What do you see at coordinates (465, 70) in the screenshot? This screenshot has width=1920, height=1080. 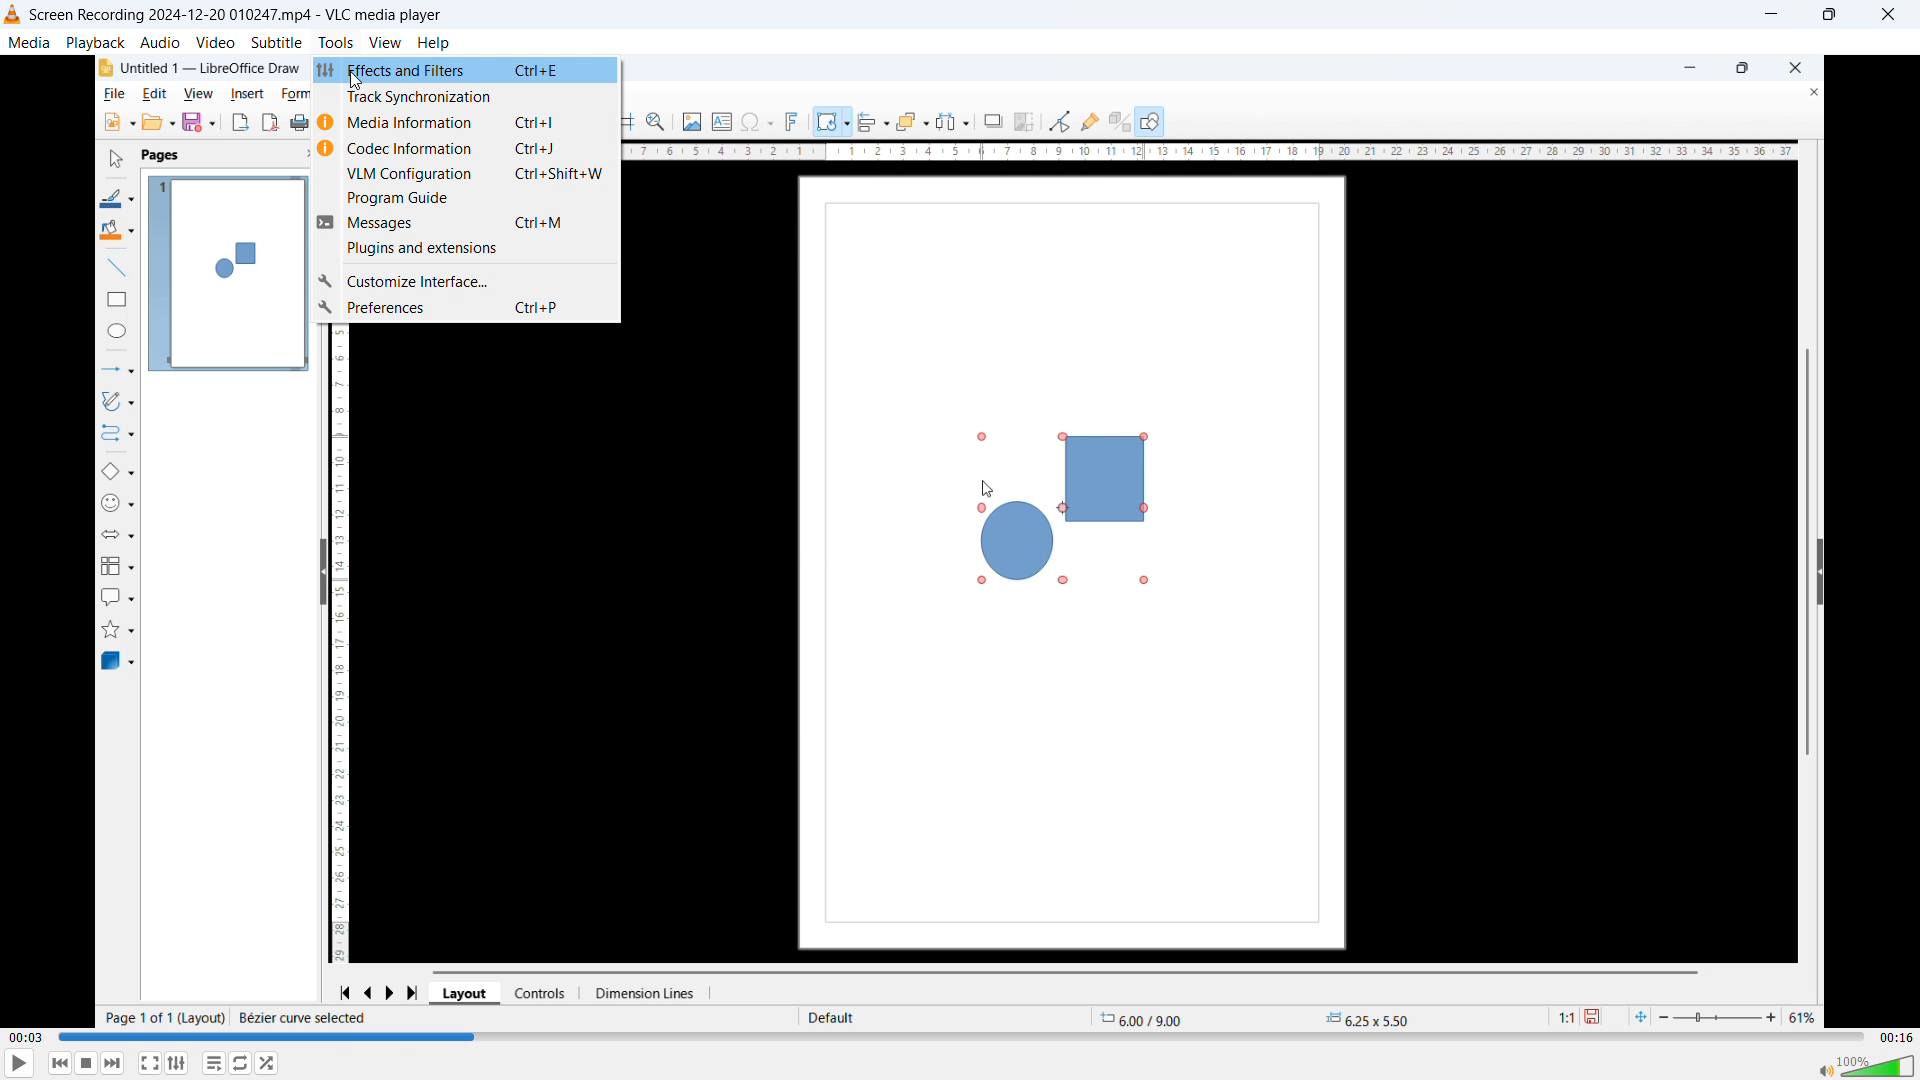 I see `Effects and filters ` at bounding box center [465, 70].